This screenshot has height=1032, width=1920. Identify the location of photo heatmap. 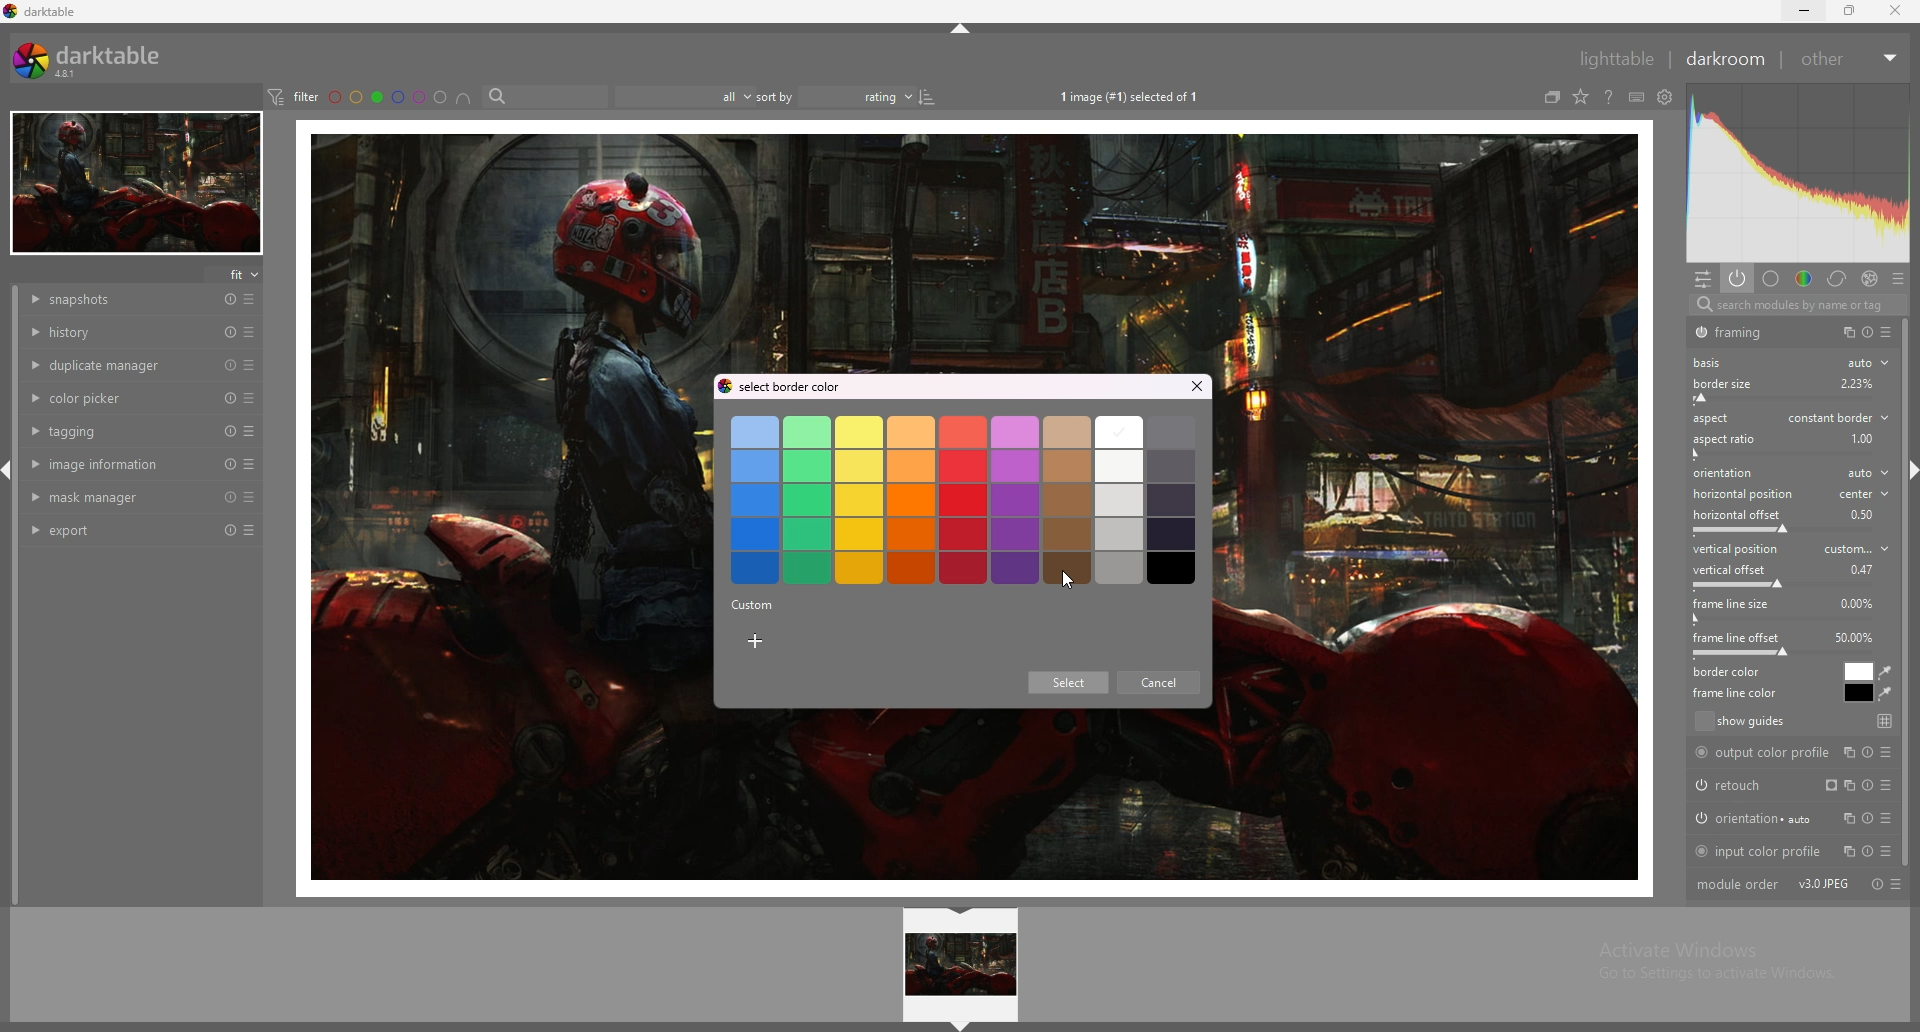
(1797, 175).